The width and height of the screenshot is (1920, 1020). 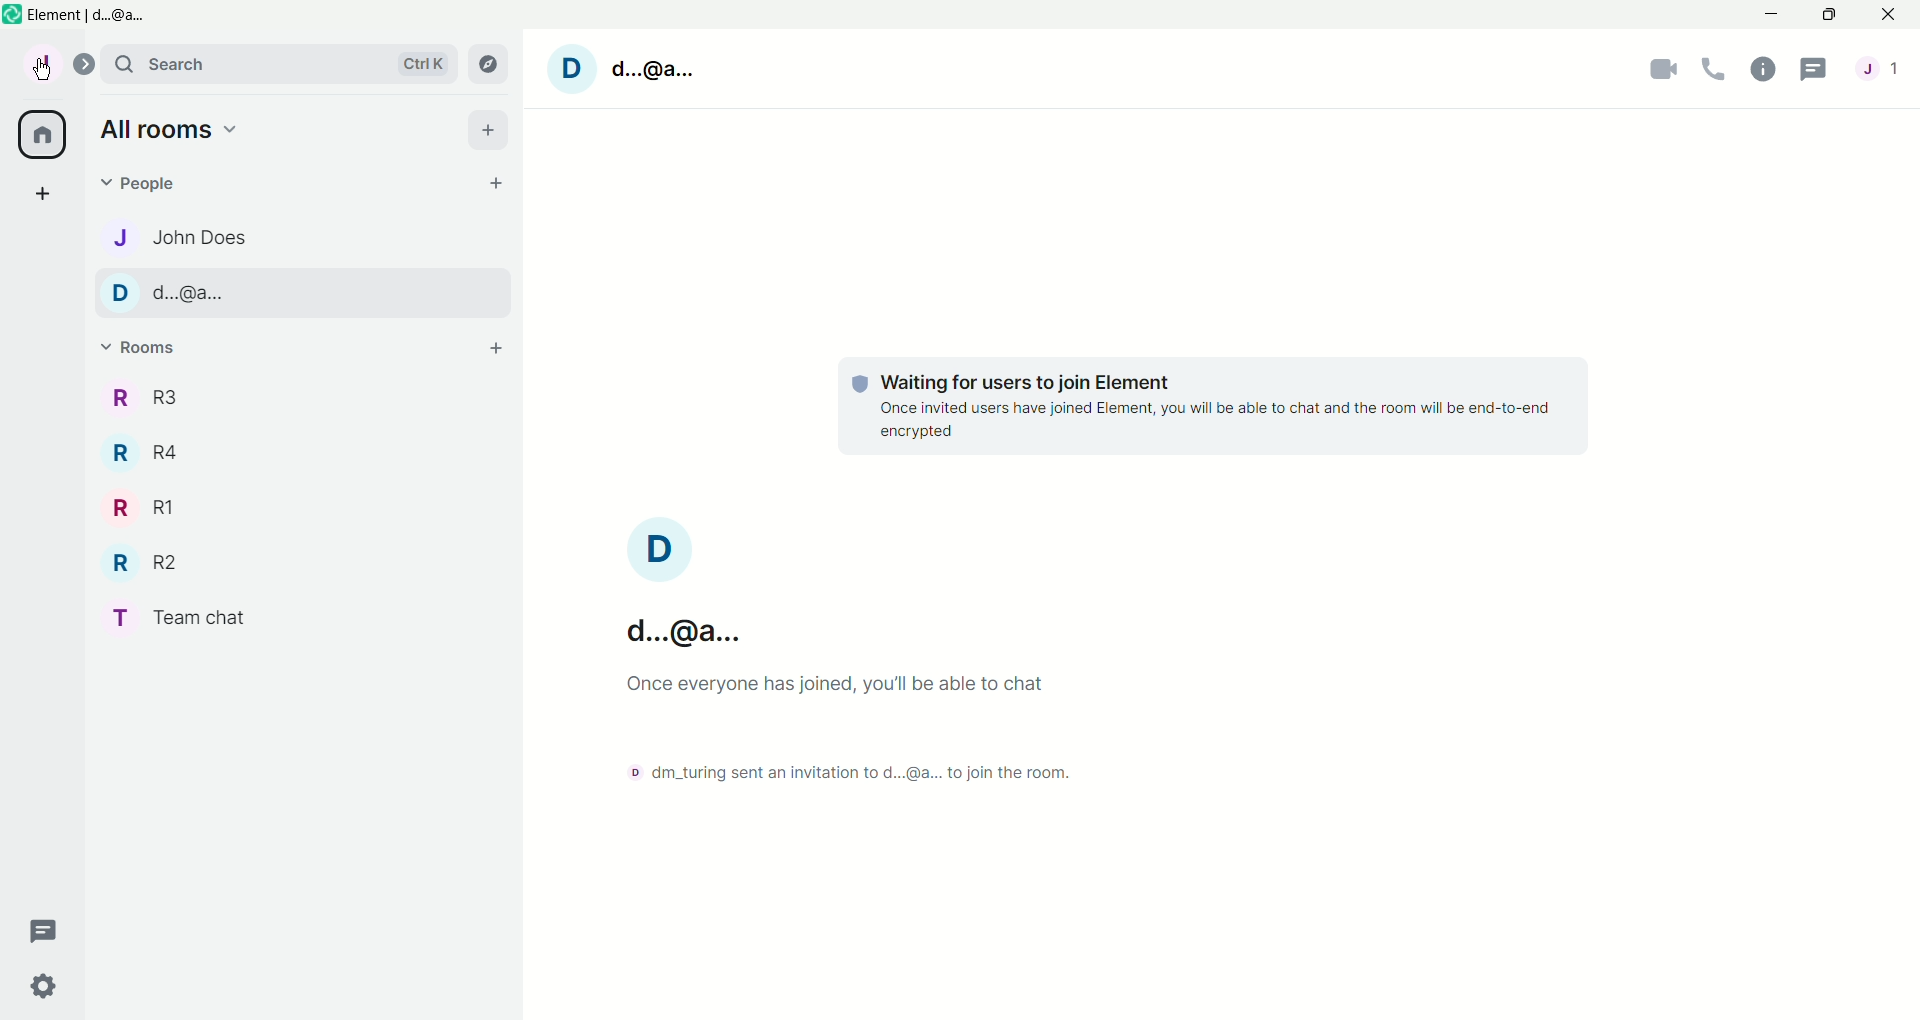 What do you see at coordinates (84, 64) in the screenshot?
I see `Expand` at bounding box center [84, 64].